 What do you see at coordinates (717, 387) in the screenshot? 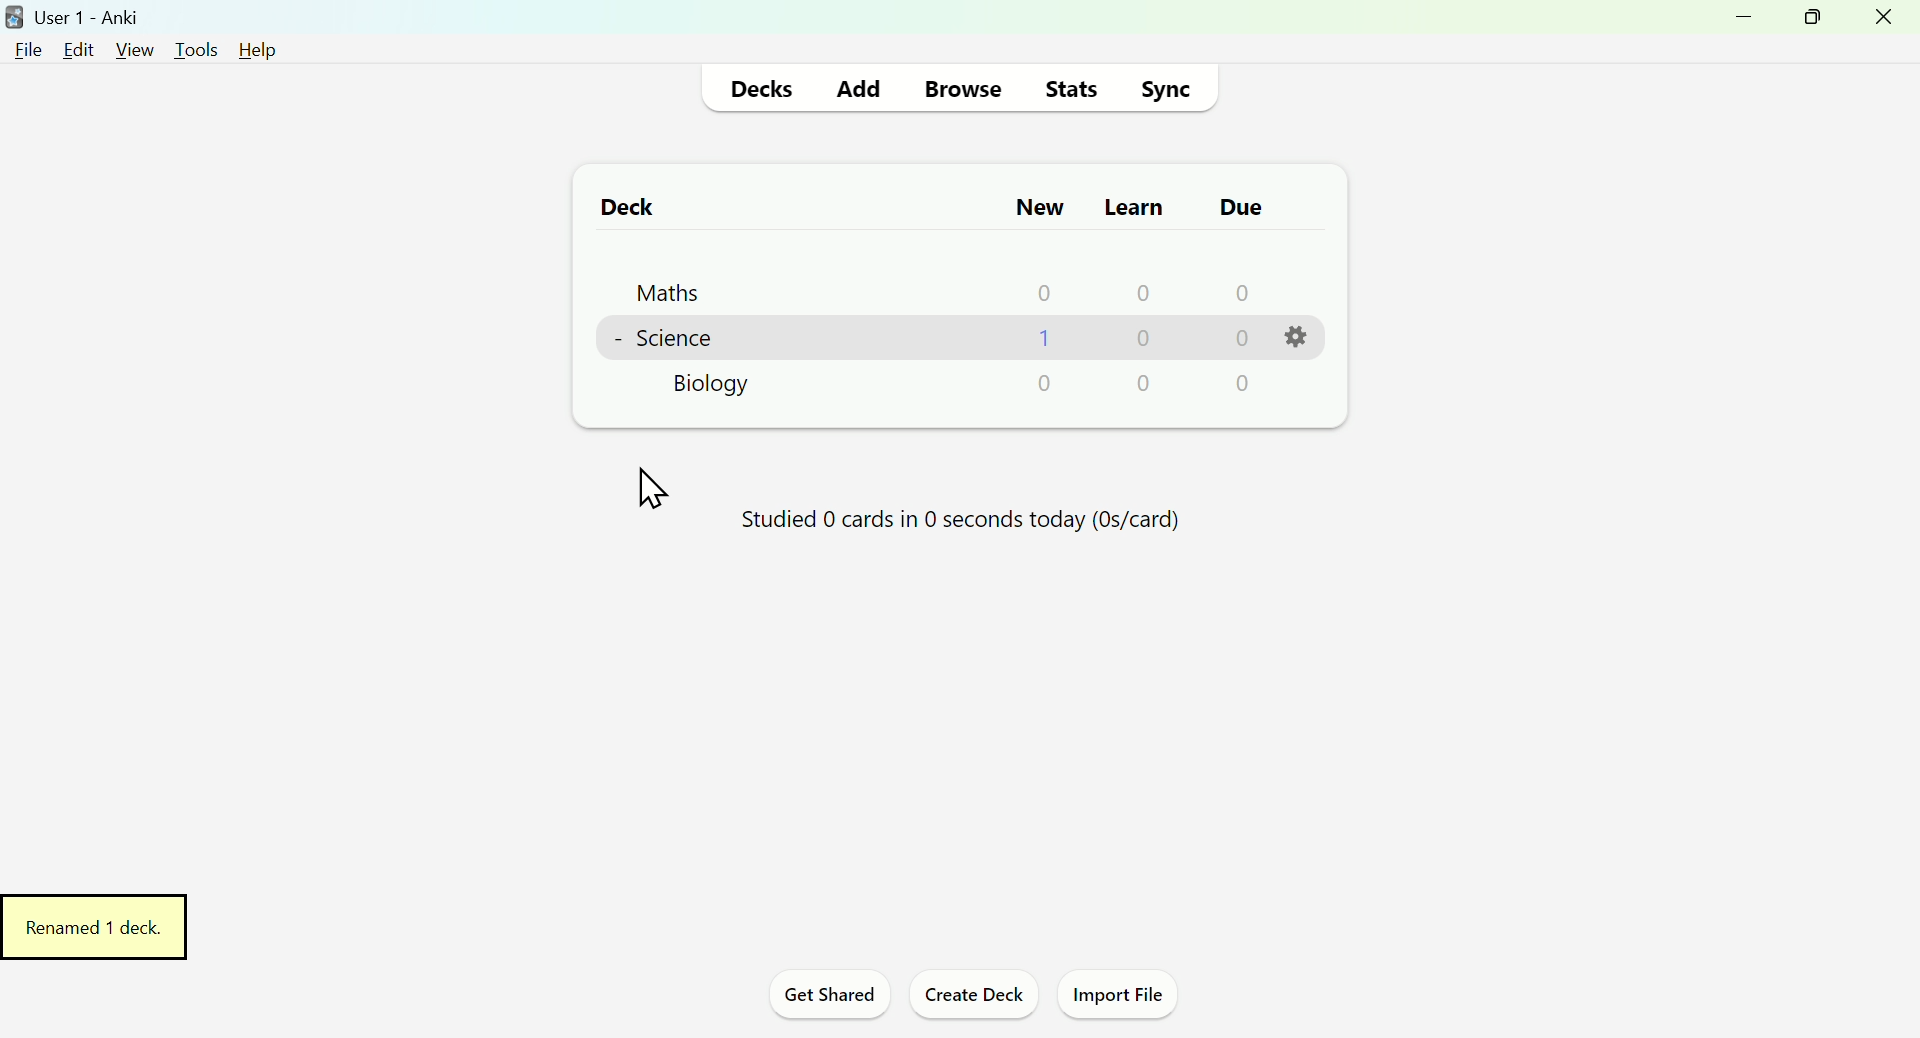
I see `Biology` at bounding box center [717, 387].